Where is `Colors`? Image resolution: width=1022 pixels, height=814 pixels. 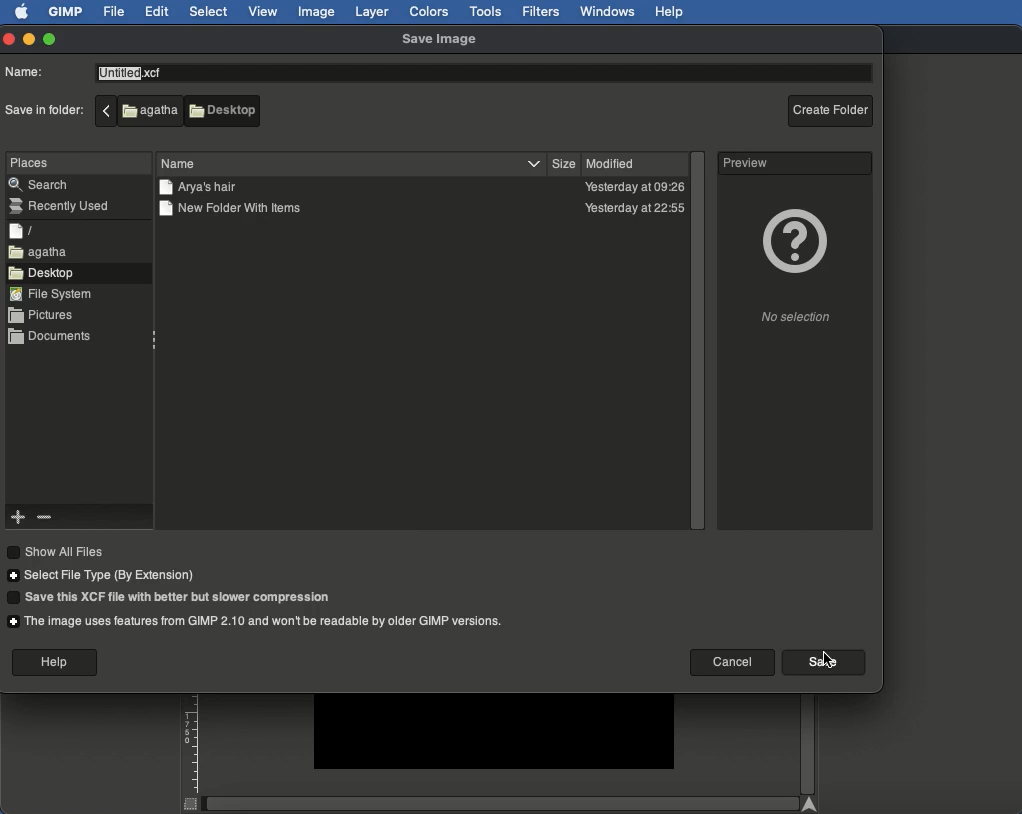 Colors is located at coordinates (428, 11).